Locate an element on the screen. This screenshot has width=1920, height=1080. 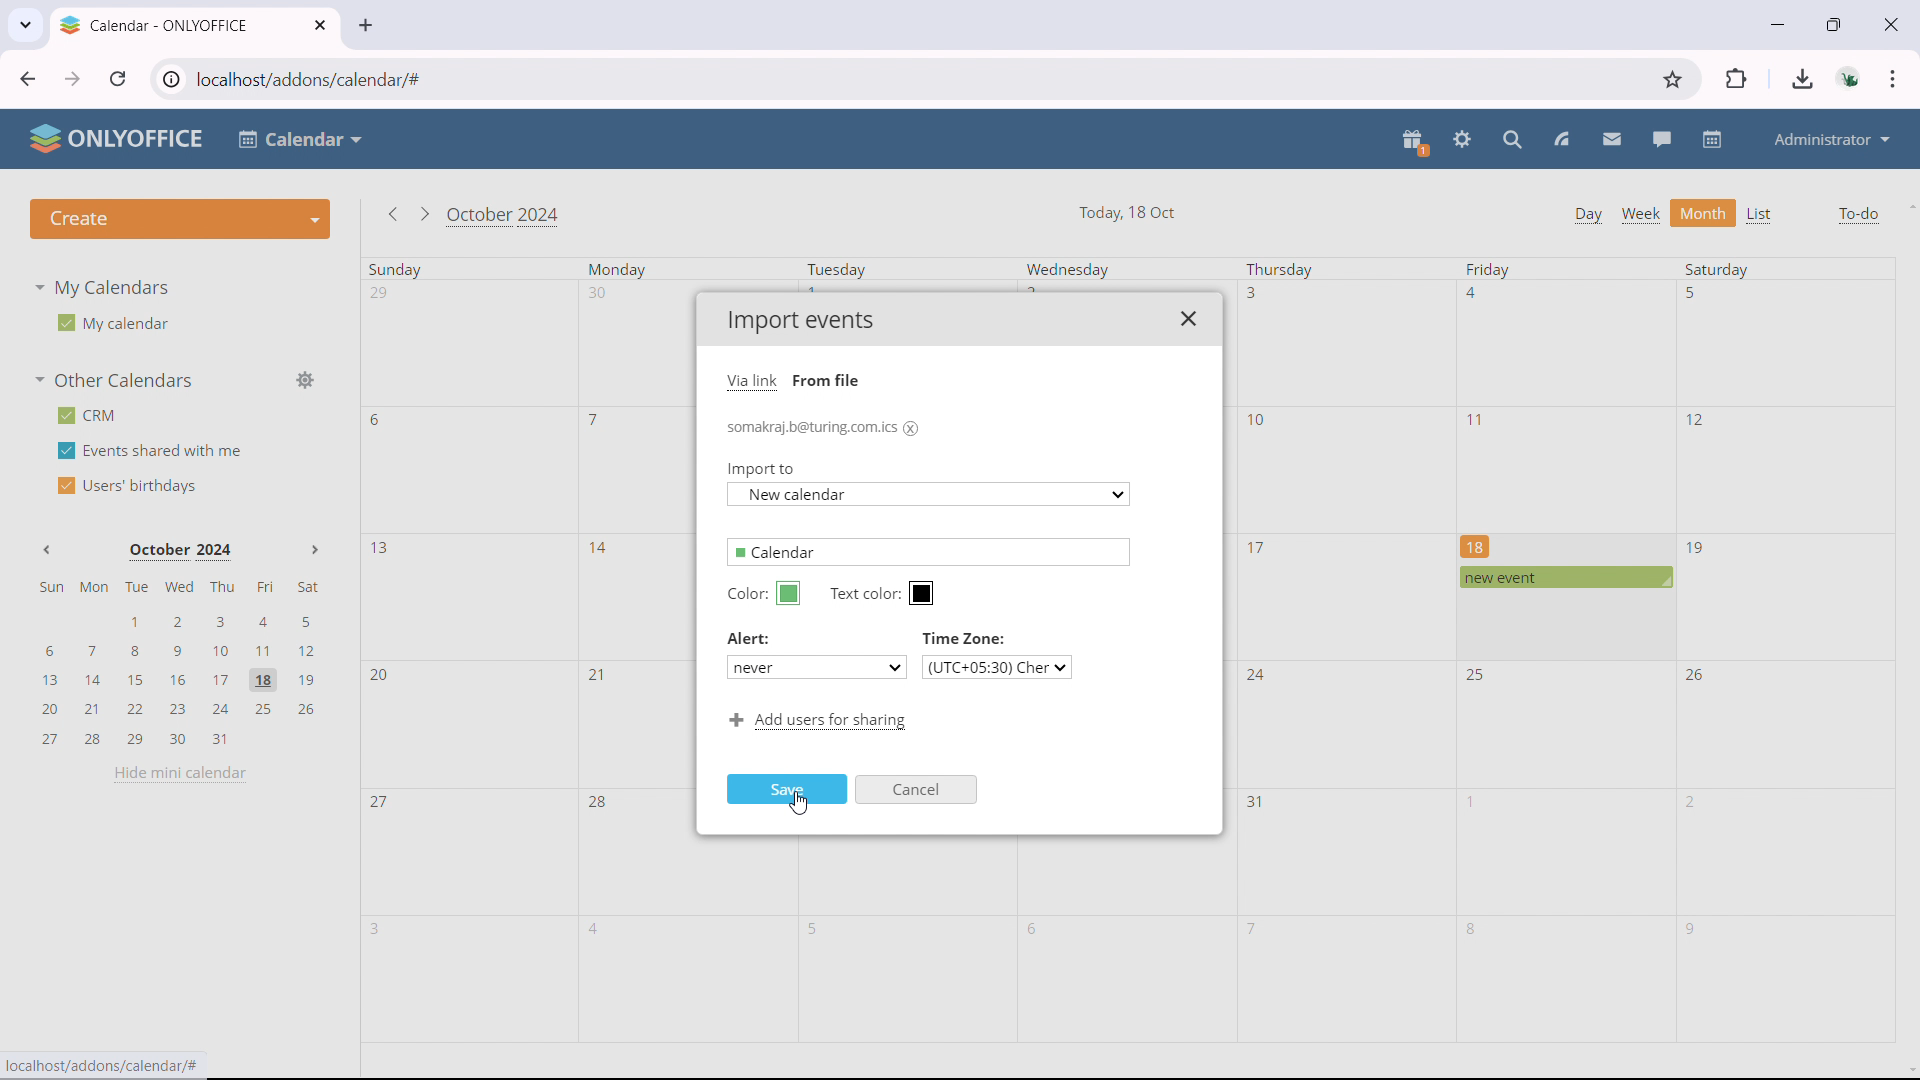
hide mini calendar is located at coordinates (180, 773).